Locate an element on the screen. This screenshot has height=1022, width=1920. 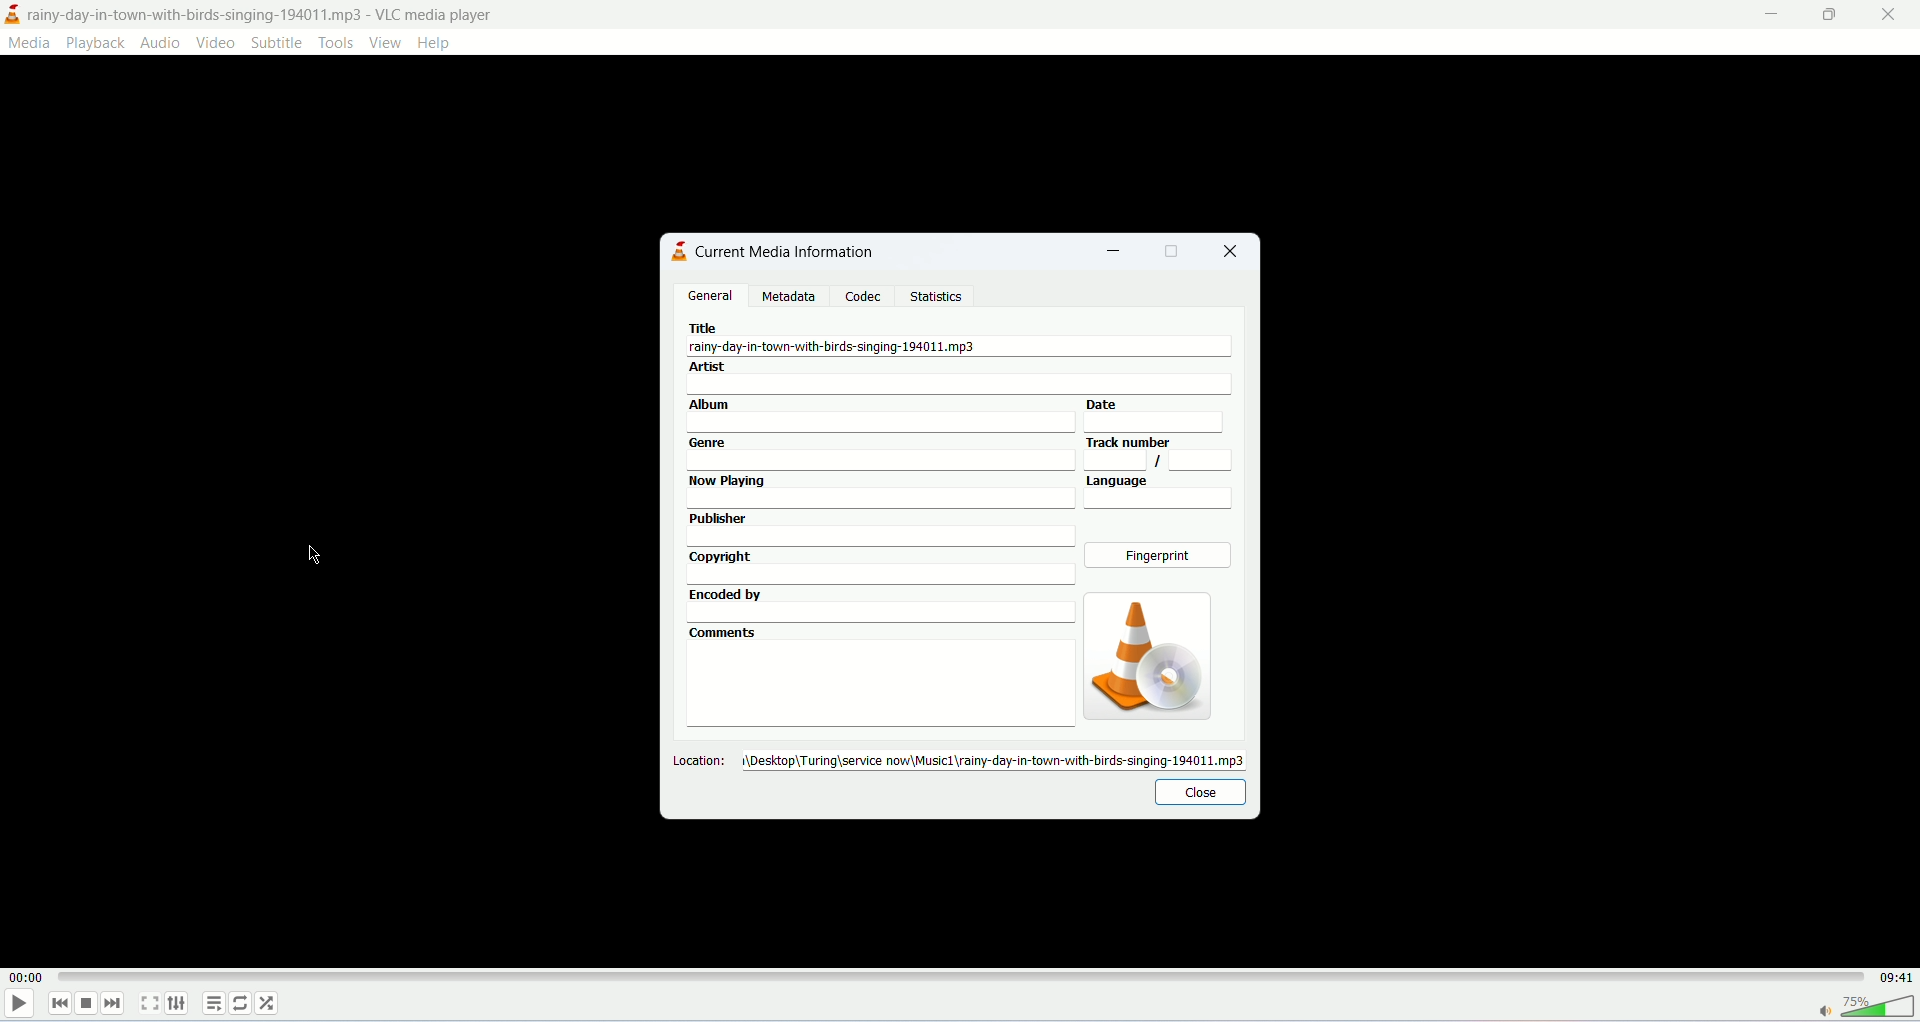
date is located at coordinates (1156, 415).